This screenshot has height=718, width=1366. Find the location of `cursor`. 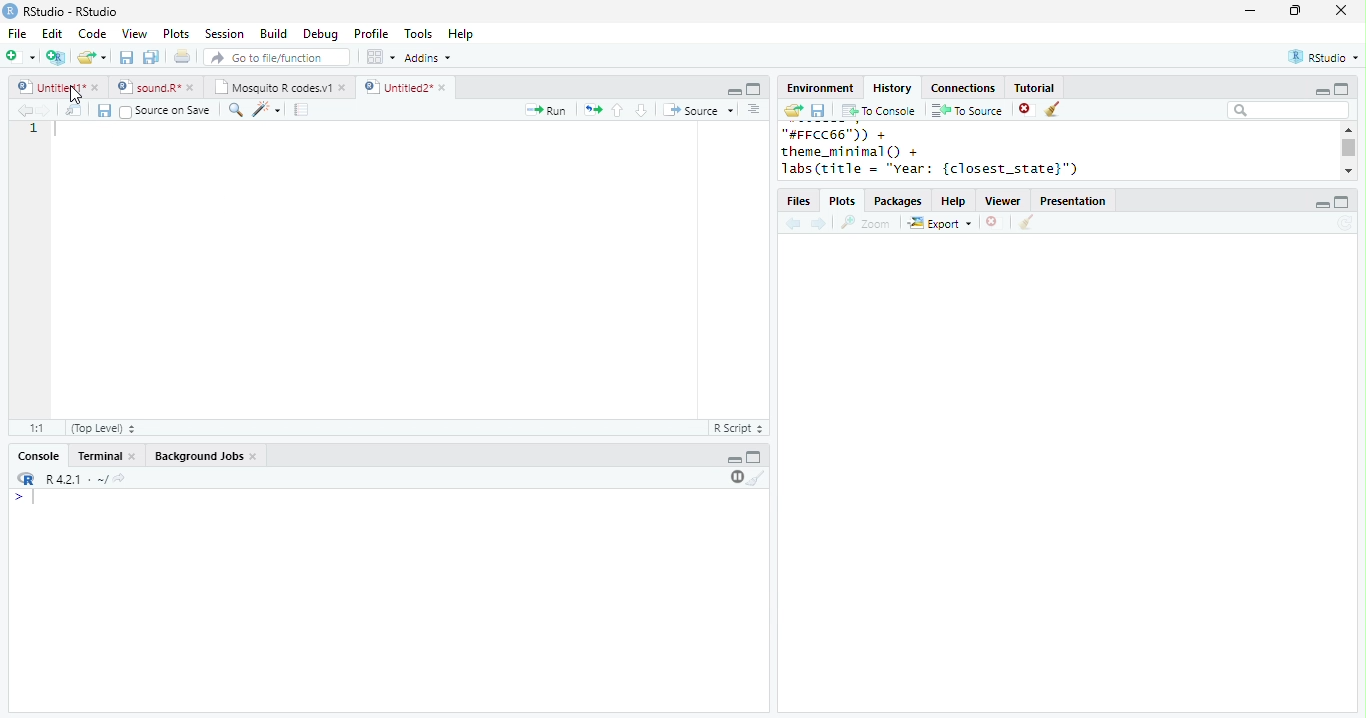

cursor is located at coordinates (78, 96).